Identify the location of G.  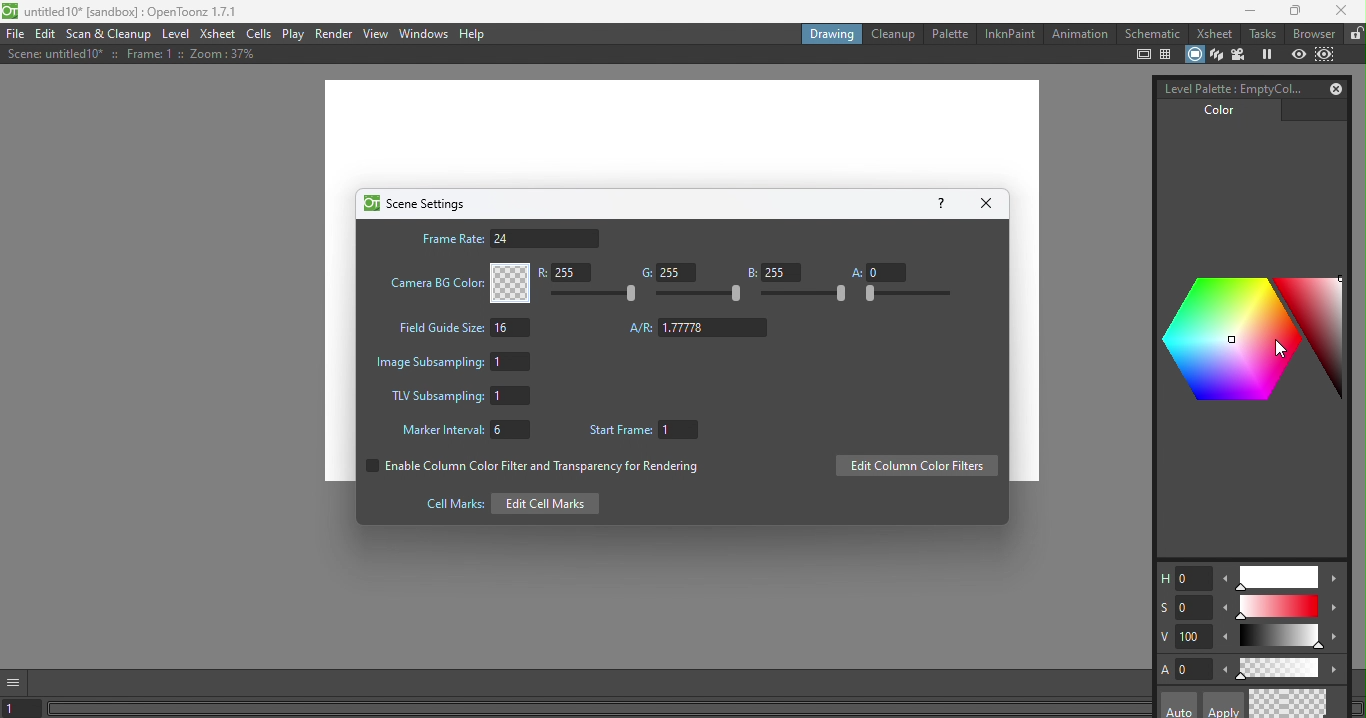
(665, 273).